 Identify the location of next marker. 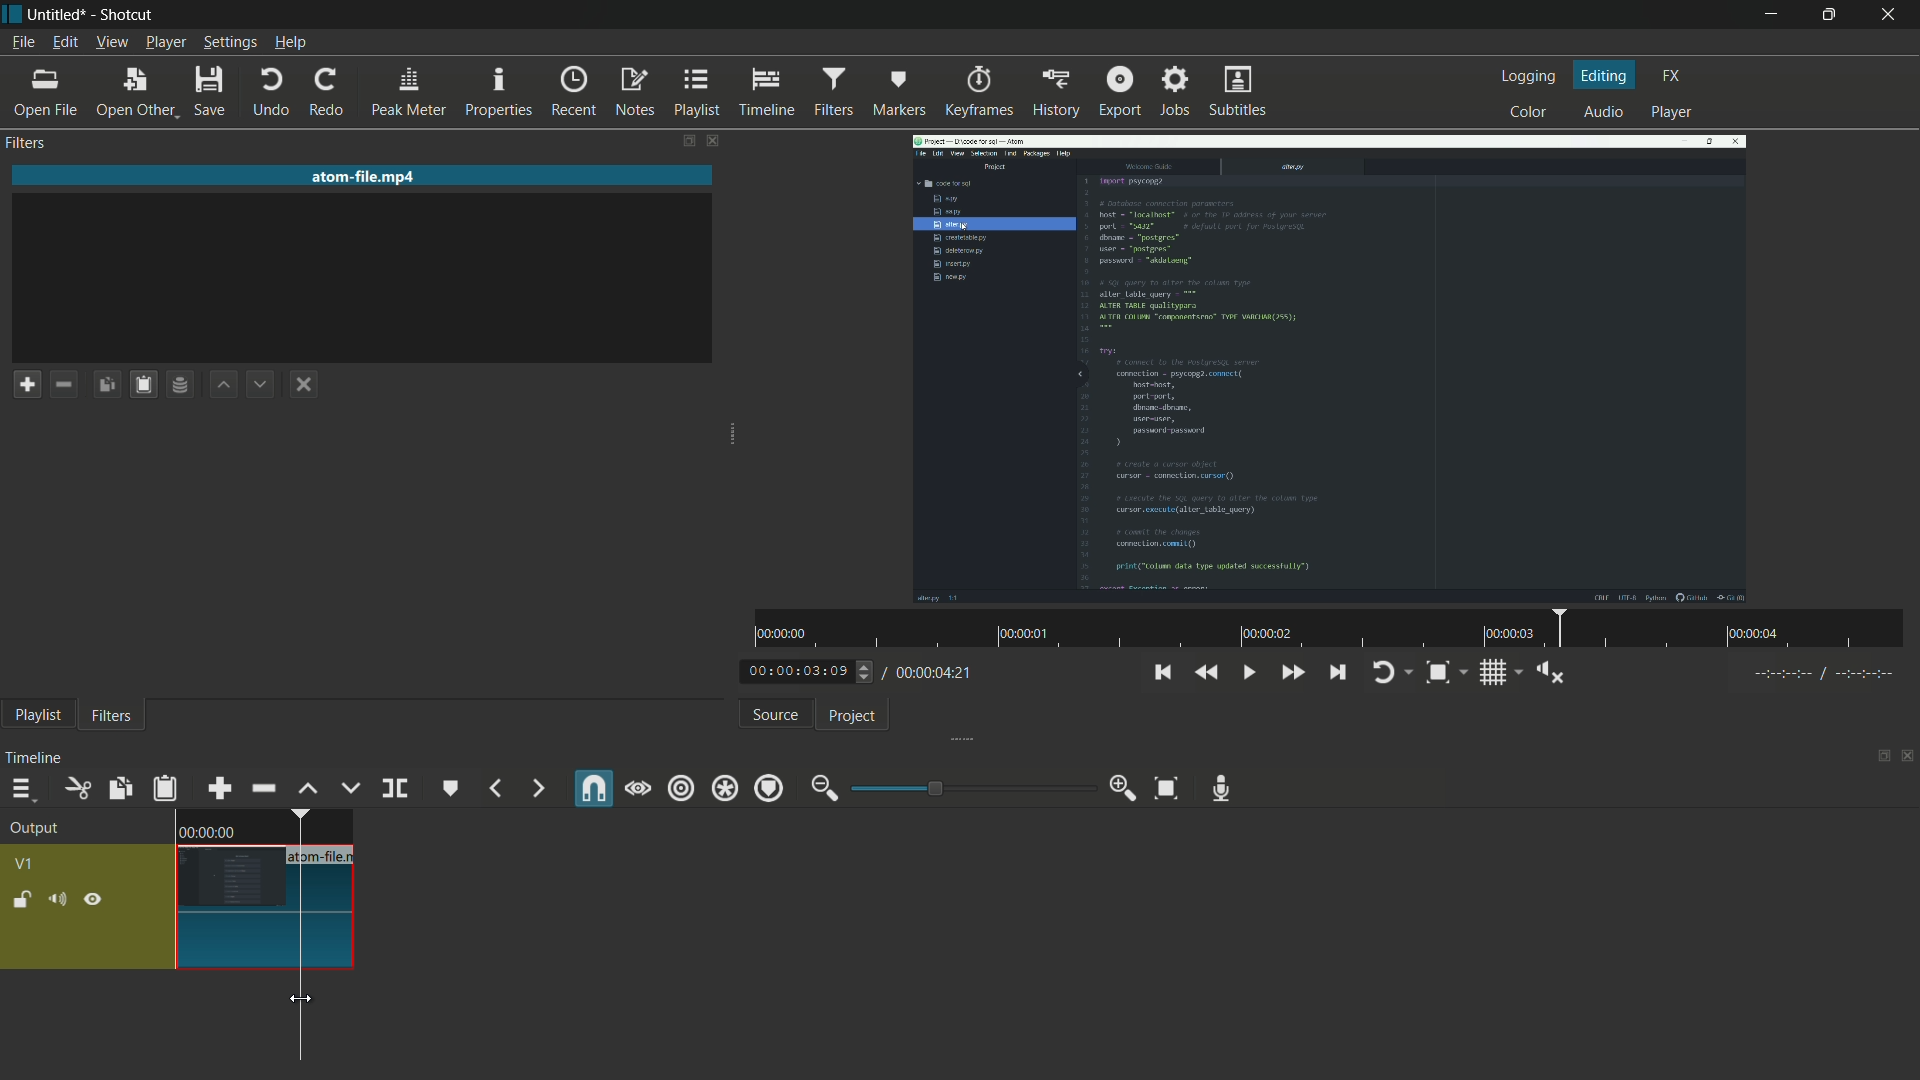
(536, 789).